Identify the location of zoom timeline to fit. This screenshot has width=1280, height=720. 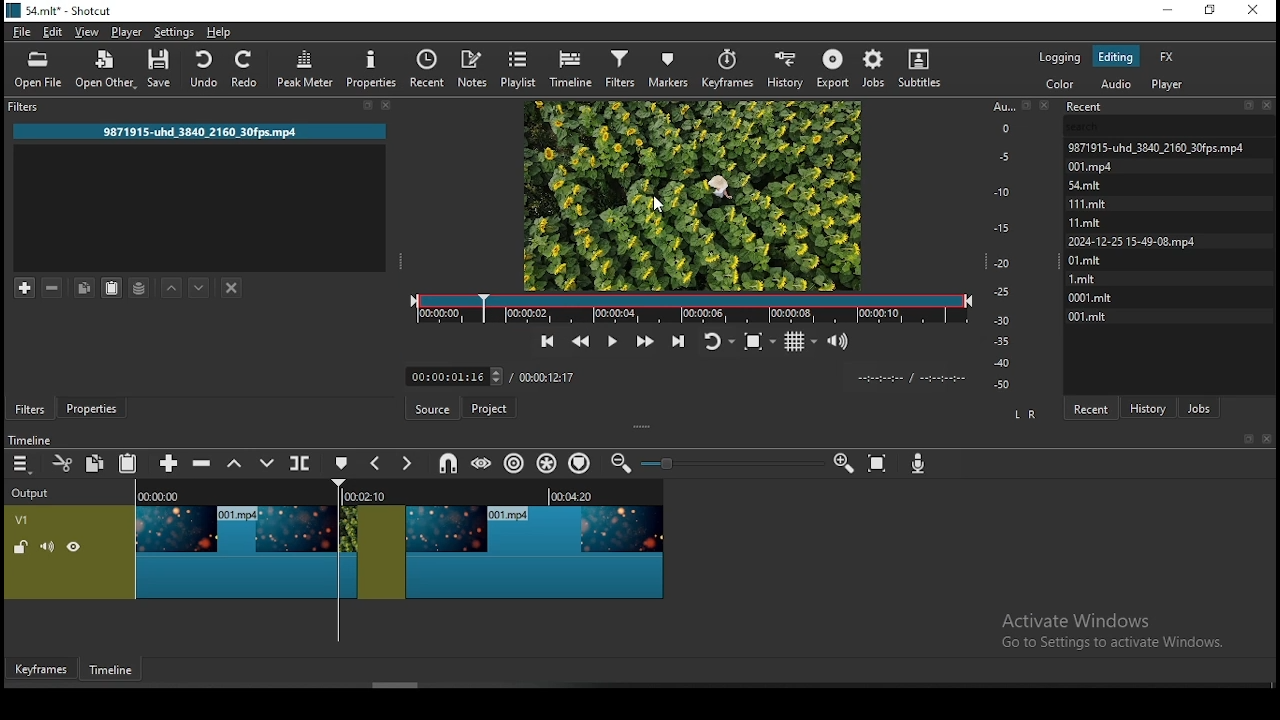
(880, 465).